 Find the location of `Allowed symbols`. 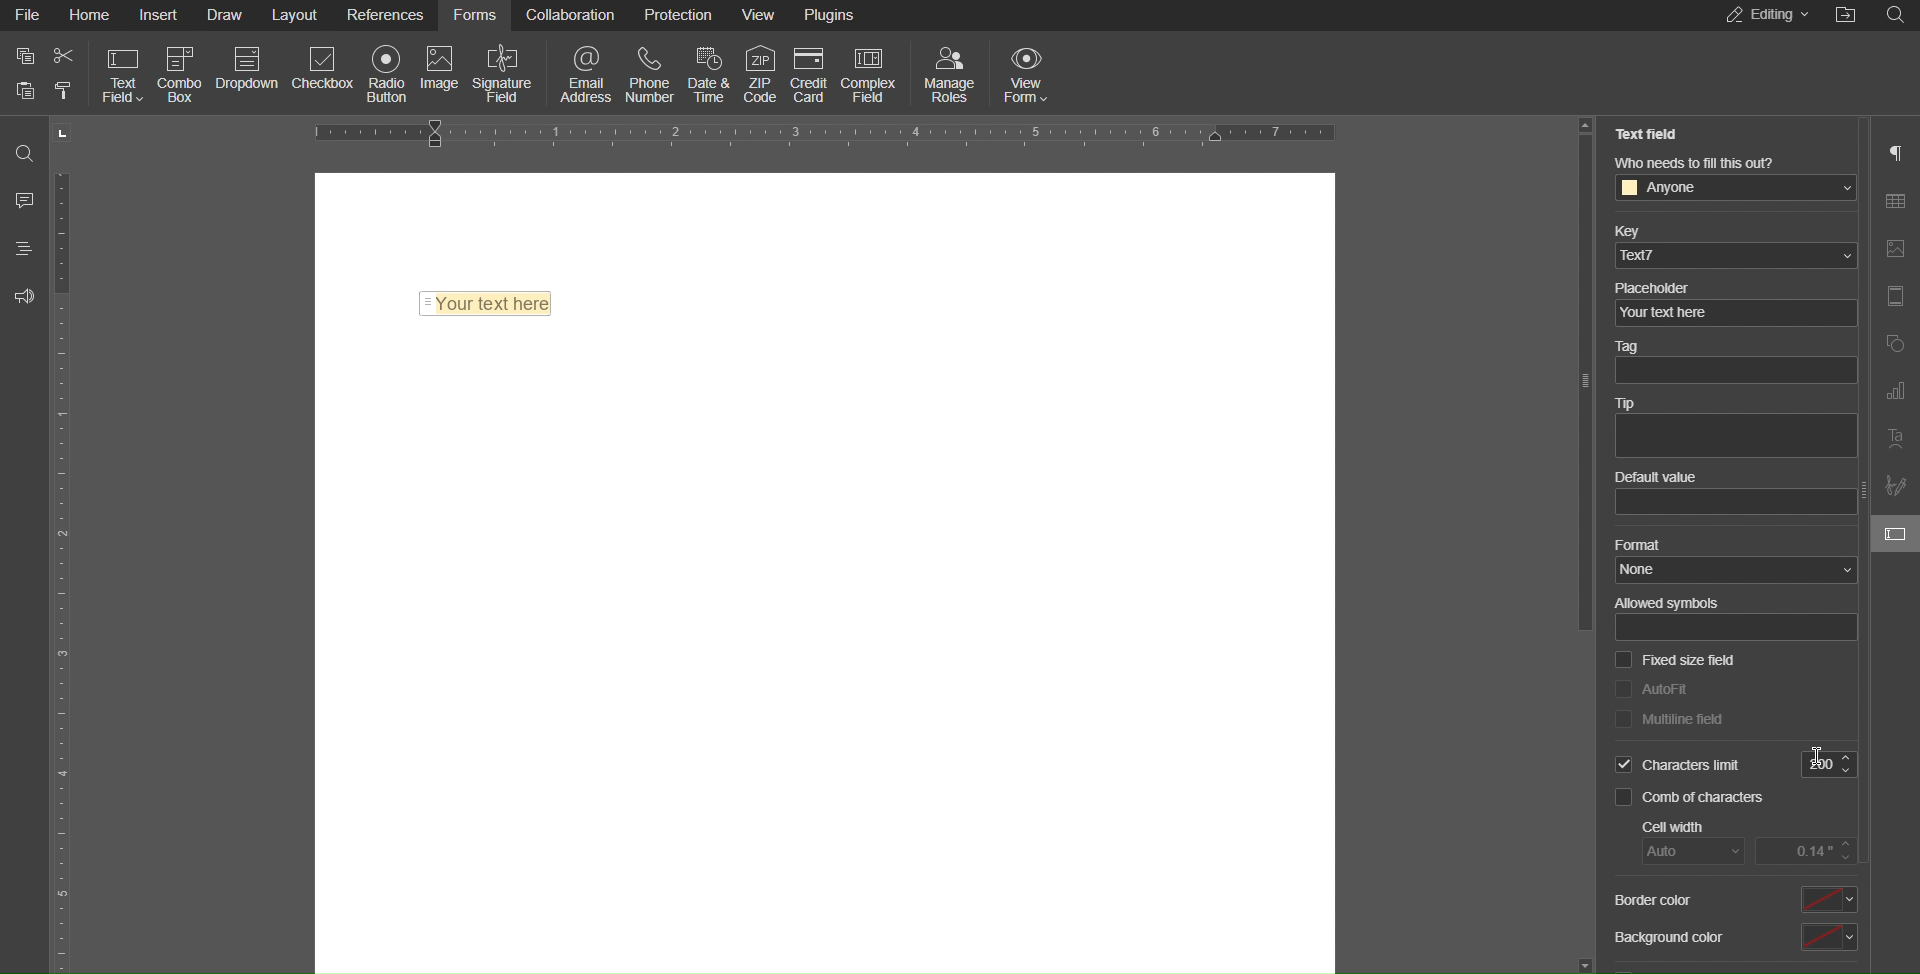

Allowed symbols is located at coordinates (1734, 619).